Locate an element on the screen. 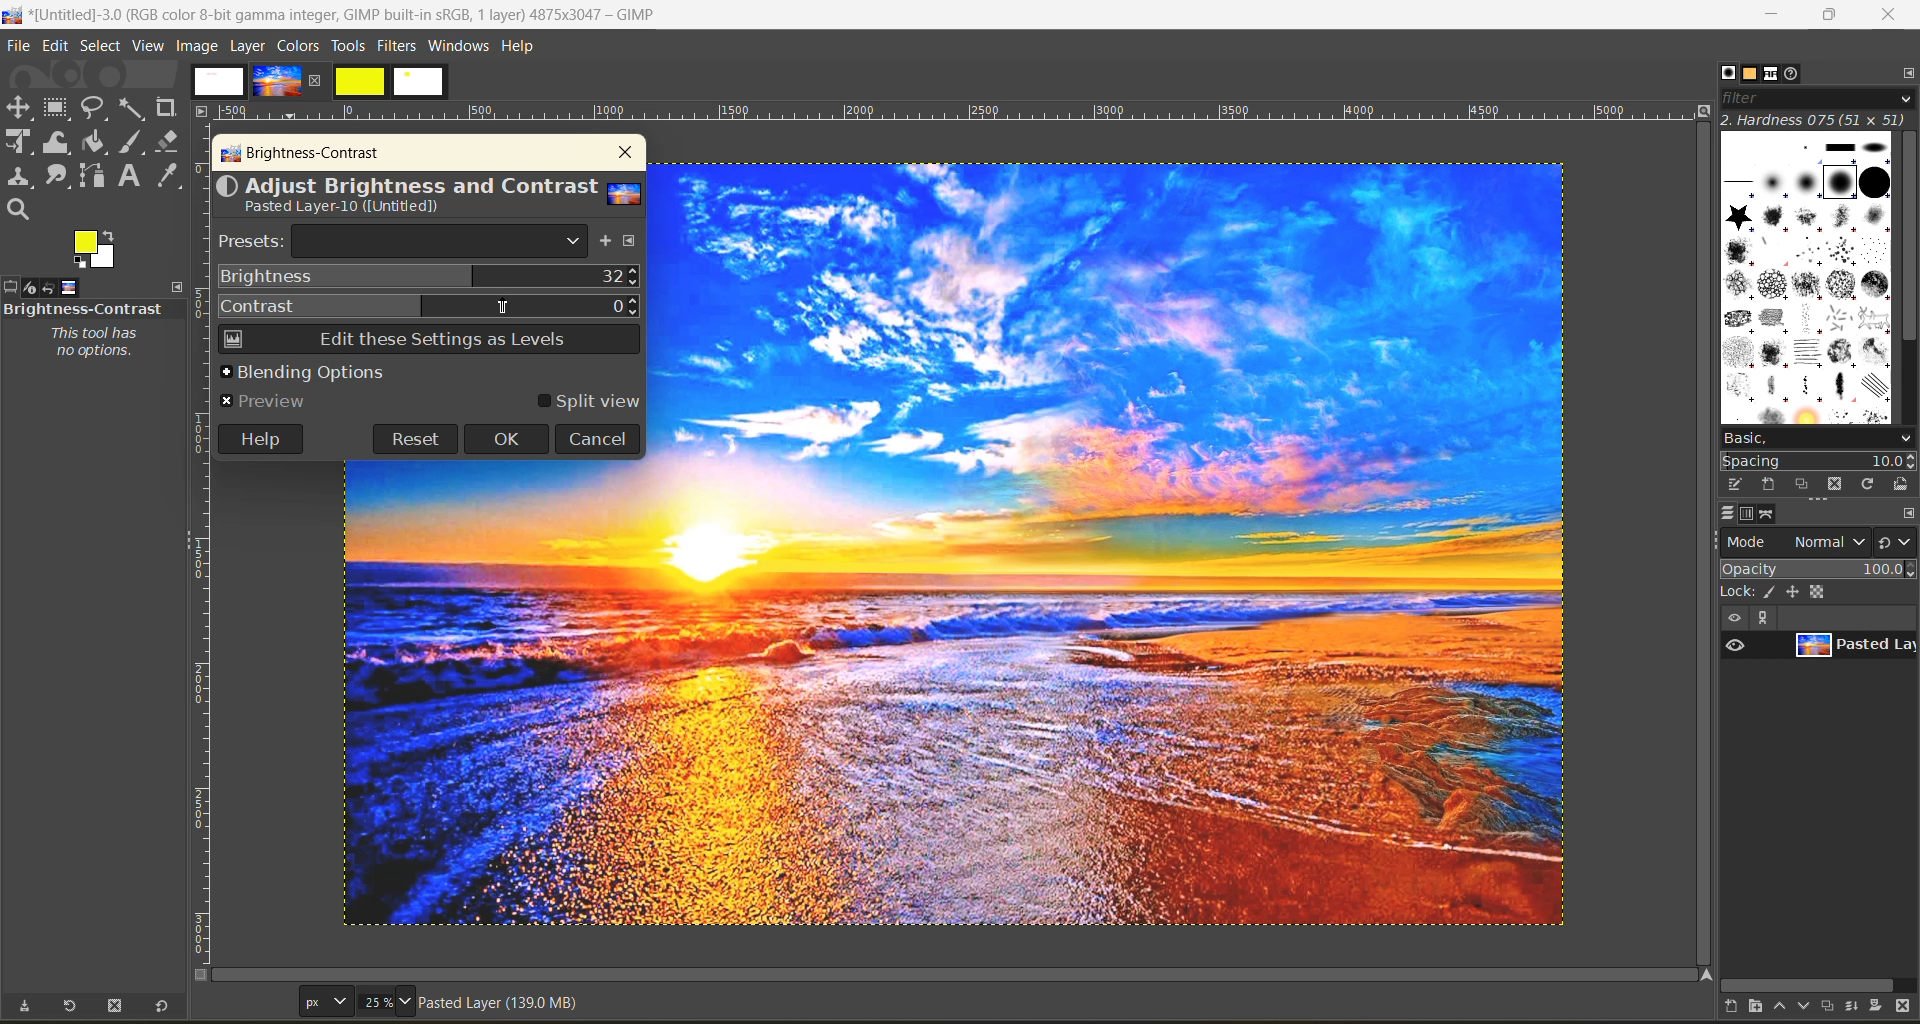 This screenshot has width=1920, height=1024. restore tool preset is located at coordinates (66, 1007).